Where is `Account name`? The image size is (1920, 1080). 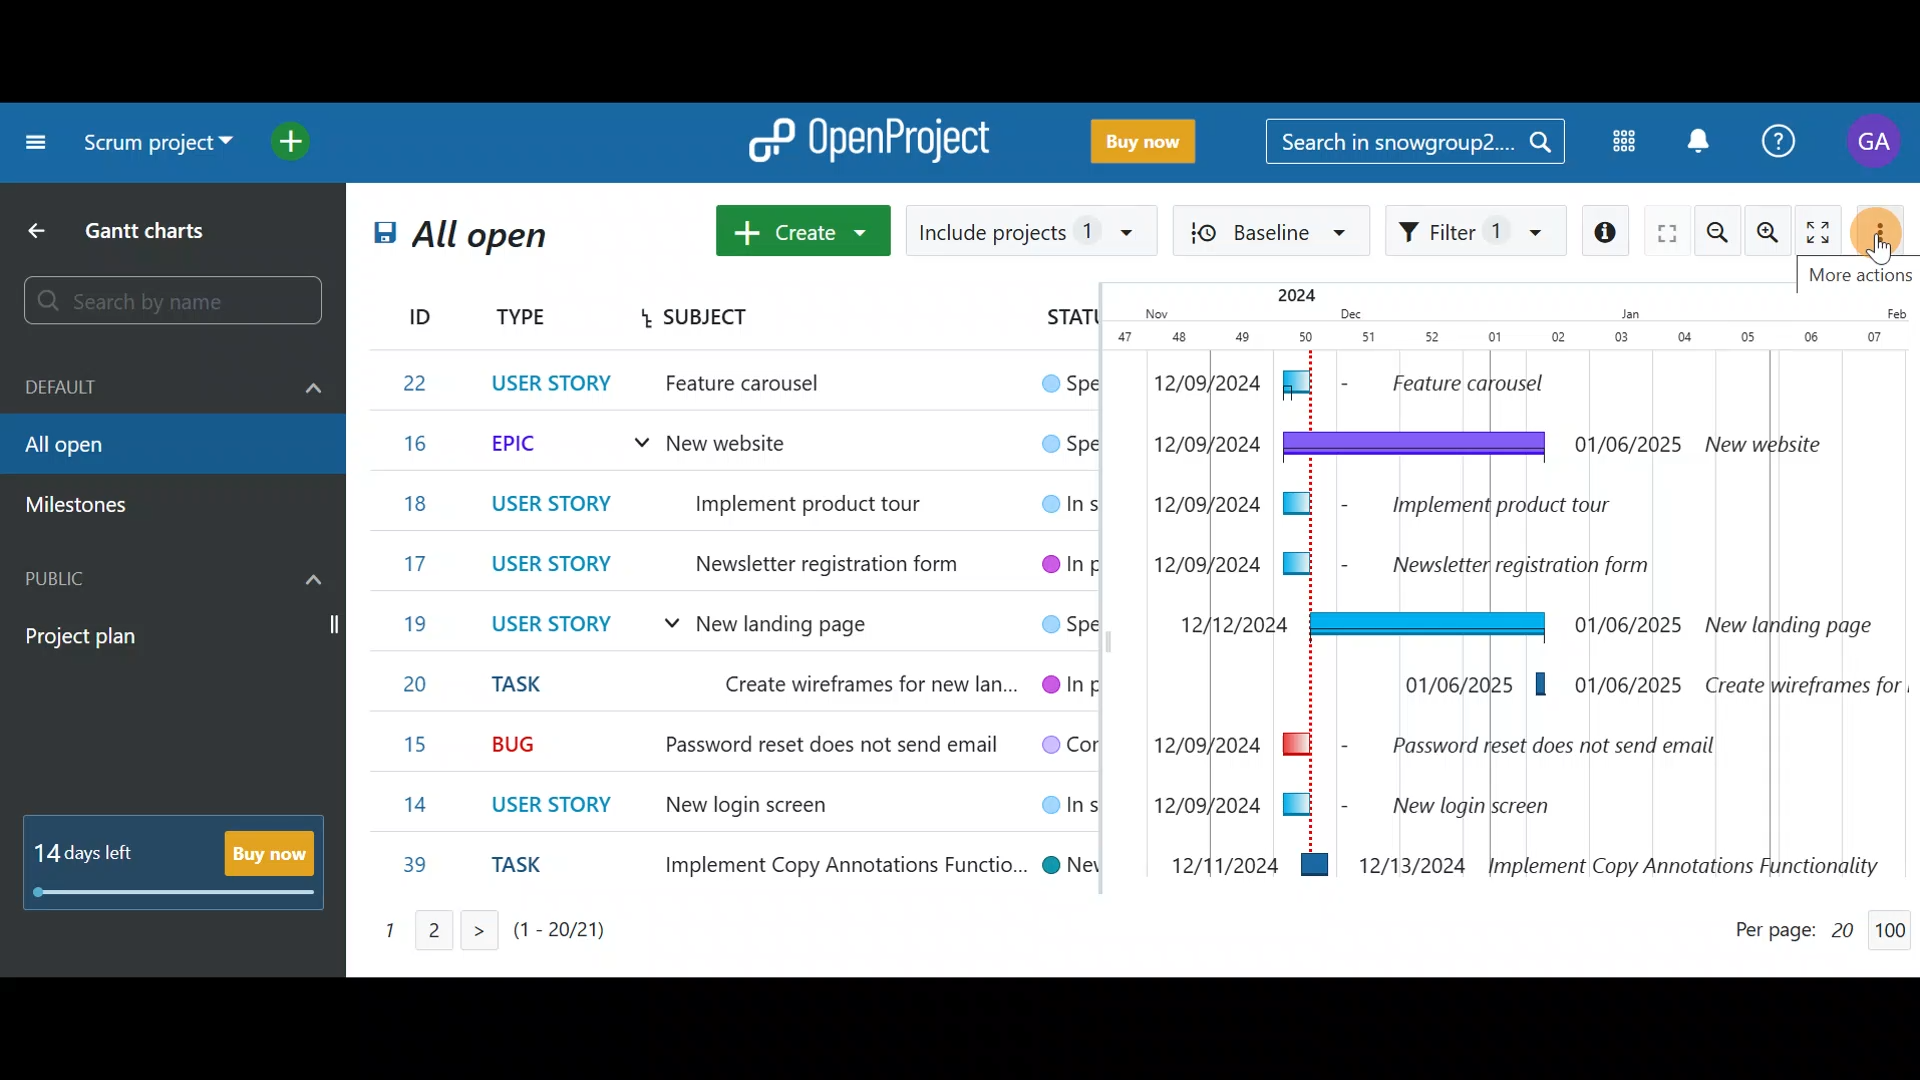 Account name is located at coordinates (1876, 146).